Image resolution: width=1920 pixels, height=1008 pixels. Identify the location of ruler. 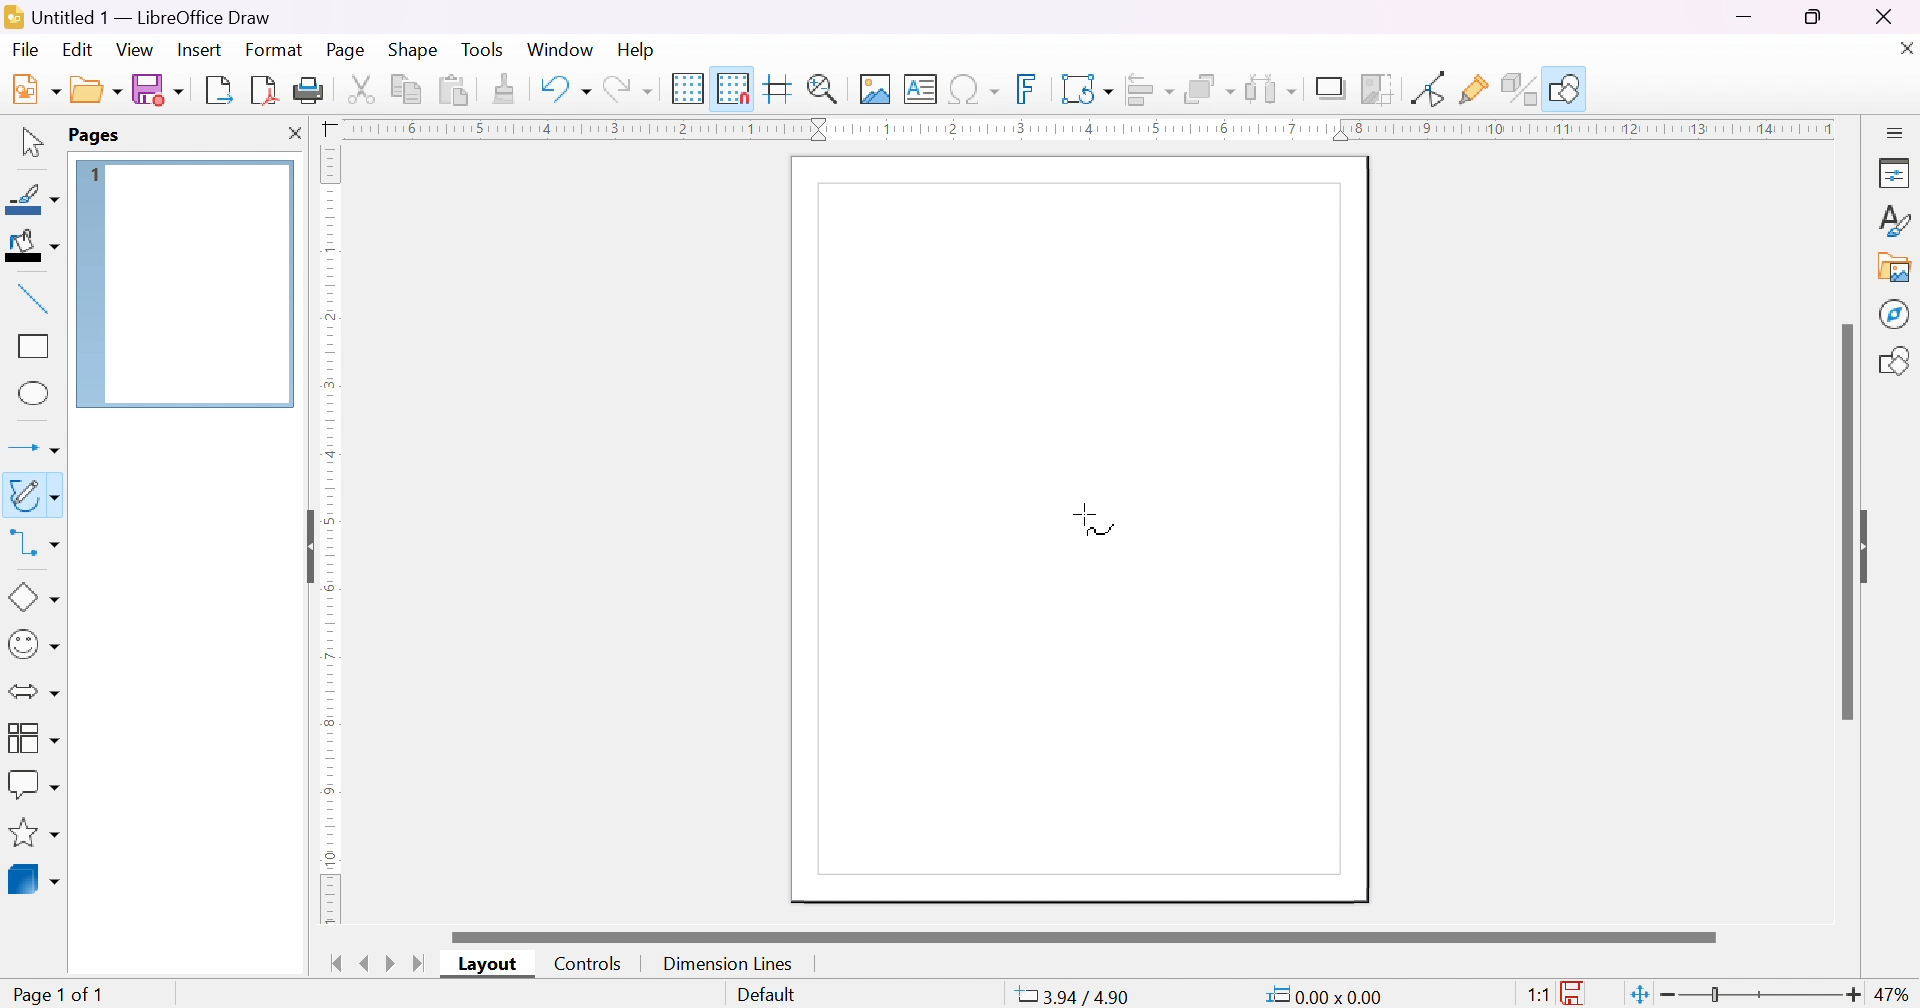
(1086, 128).